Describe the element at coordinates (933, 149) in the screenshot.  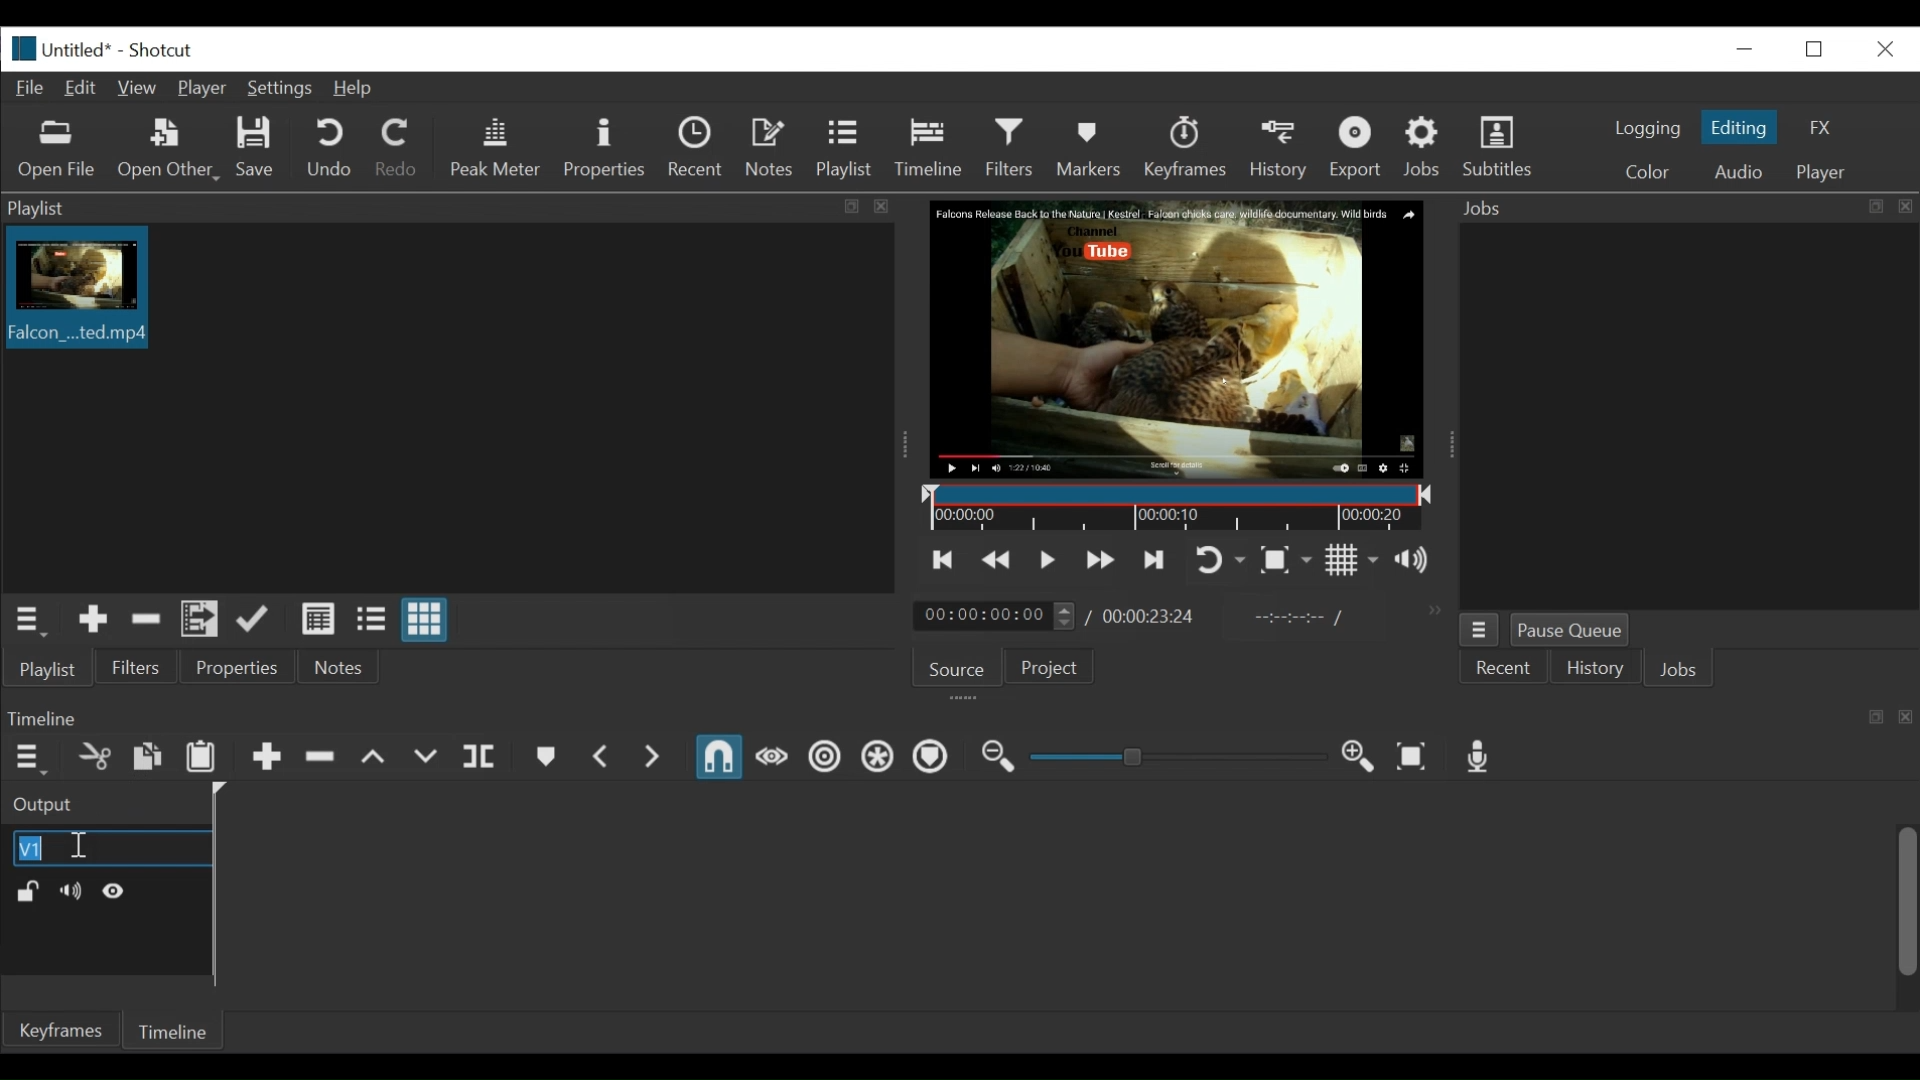
I see `Timeline` at that location.